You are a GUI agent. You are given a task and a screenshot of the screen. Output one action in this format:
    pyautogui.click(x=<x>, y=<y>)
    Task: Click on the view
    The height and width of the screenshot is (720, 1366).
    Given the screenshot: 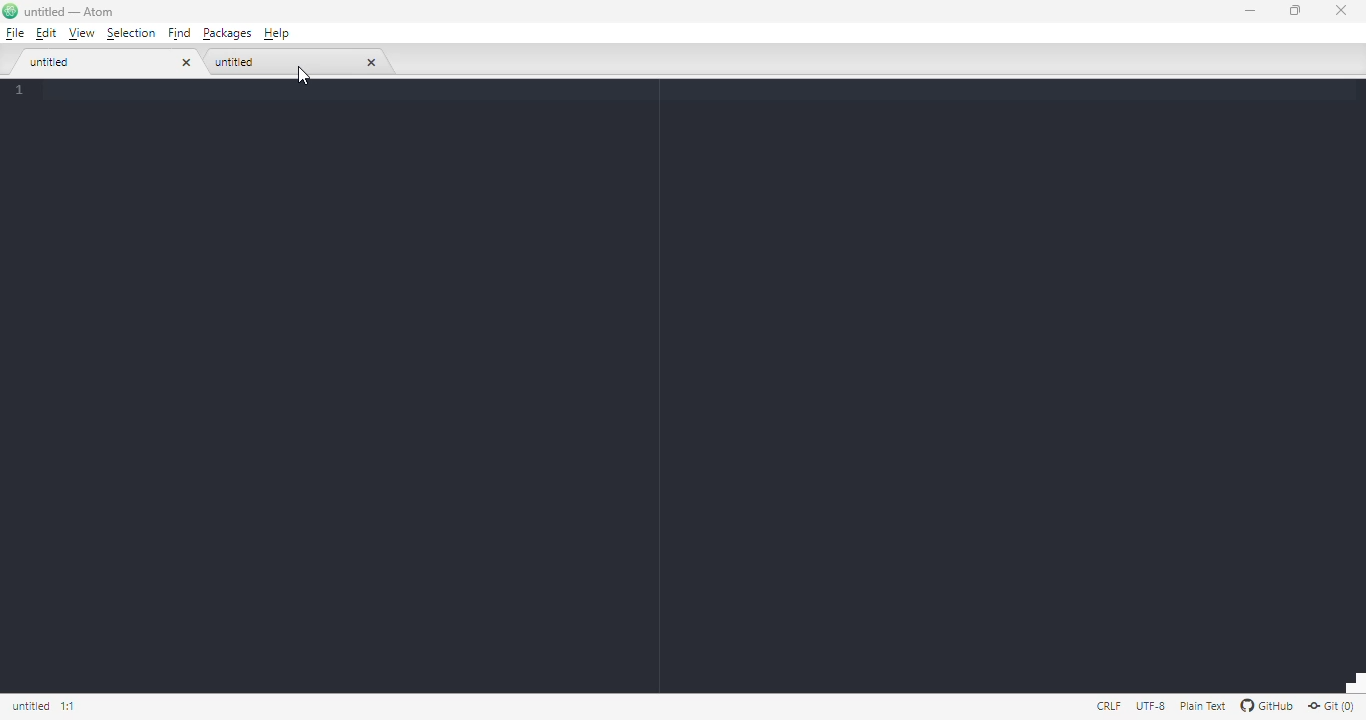 What is the action you would take?
    pyautogui.click(x=81, y=33)
    